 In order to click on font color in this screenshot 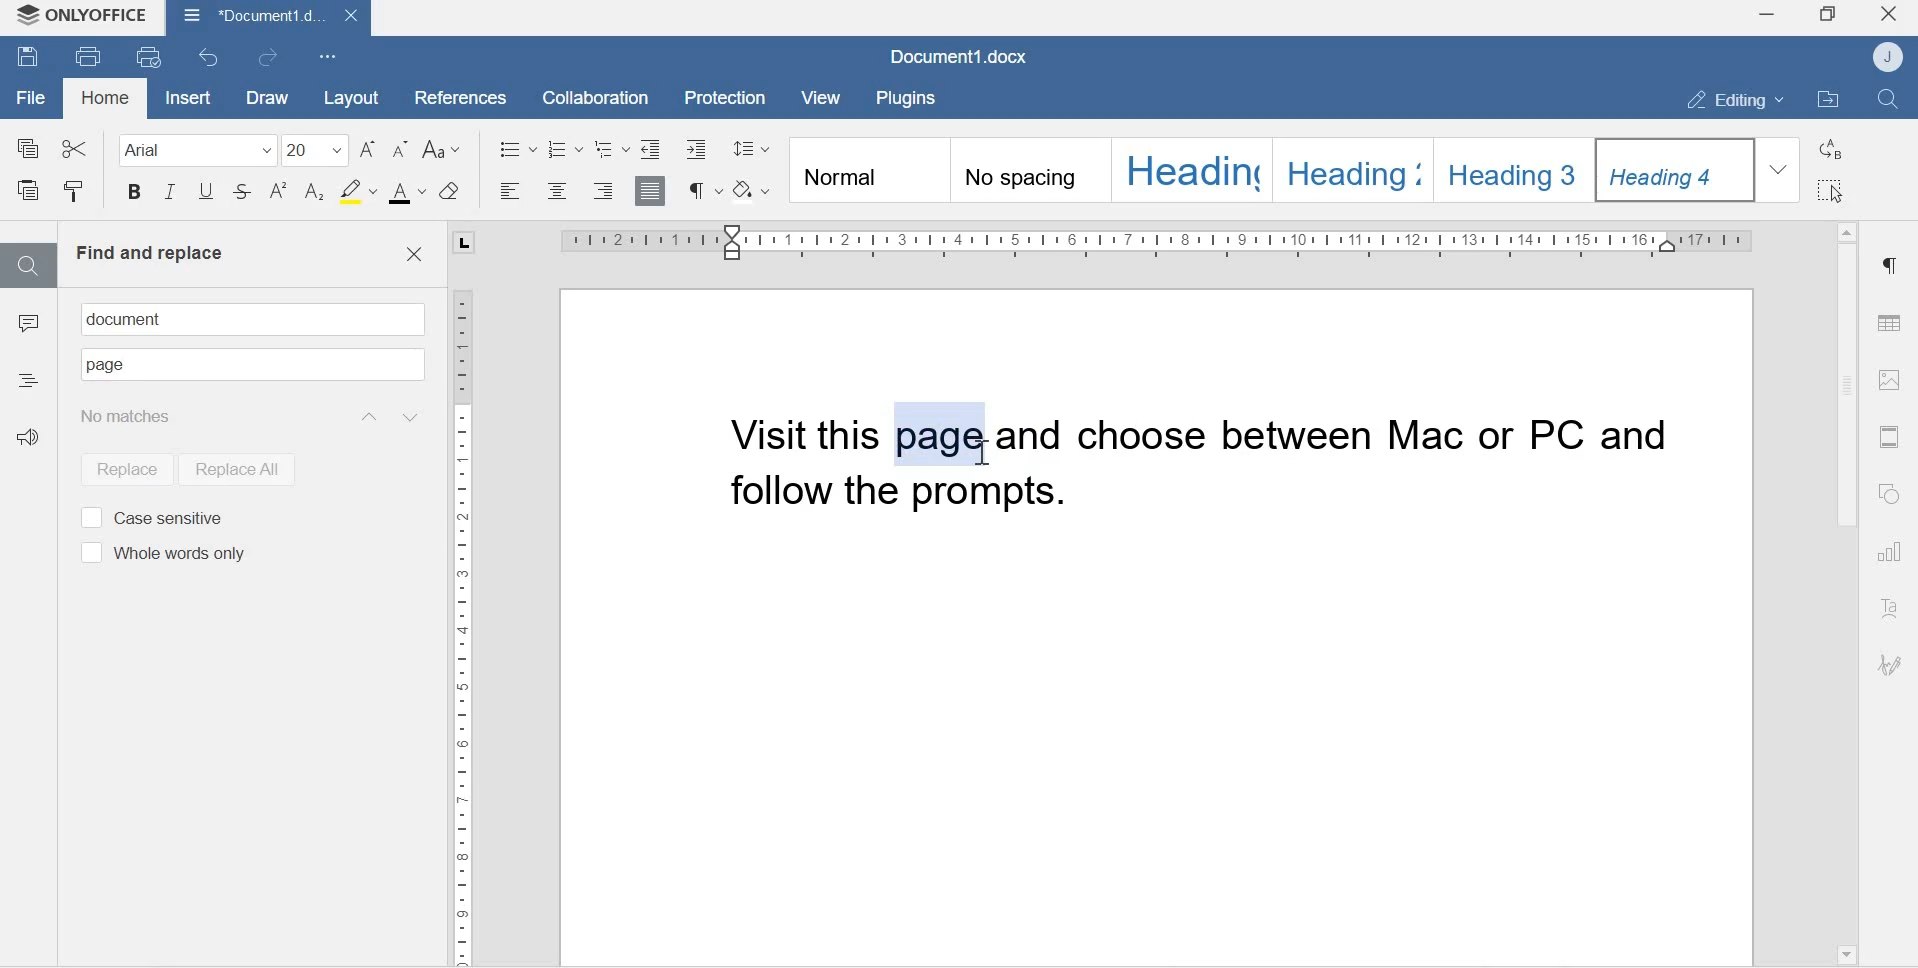, I will do `click(408, 193)`.